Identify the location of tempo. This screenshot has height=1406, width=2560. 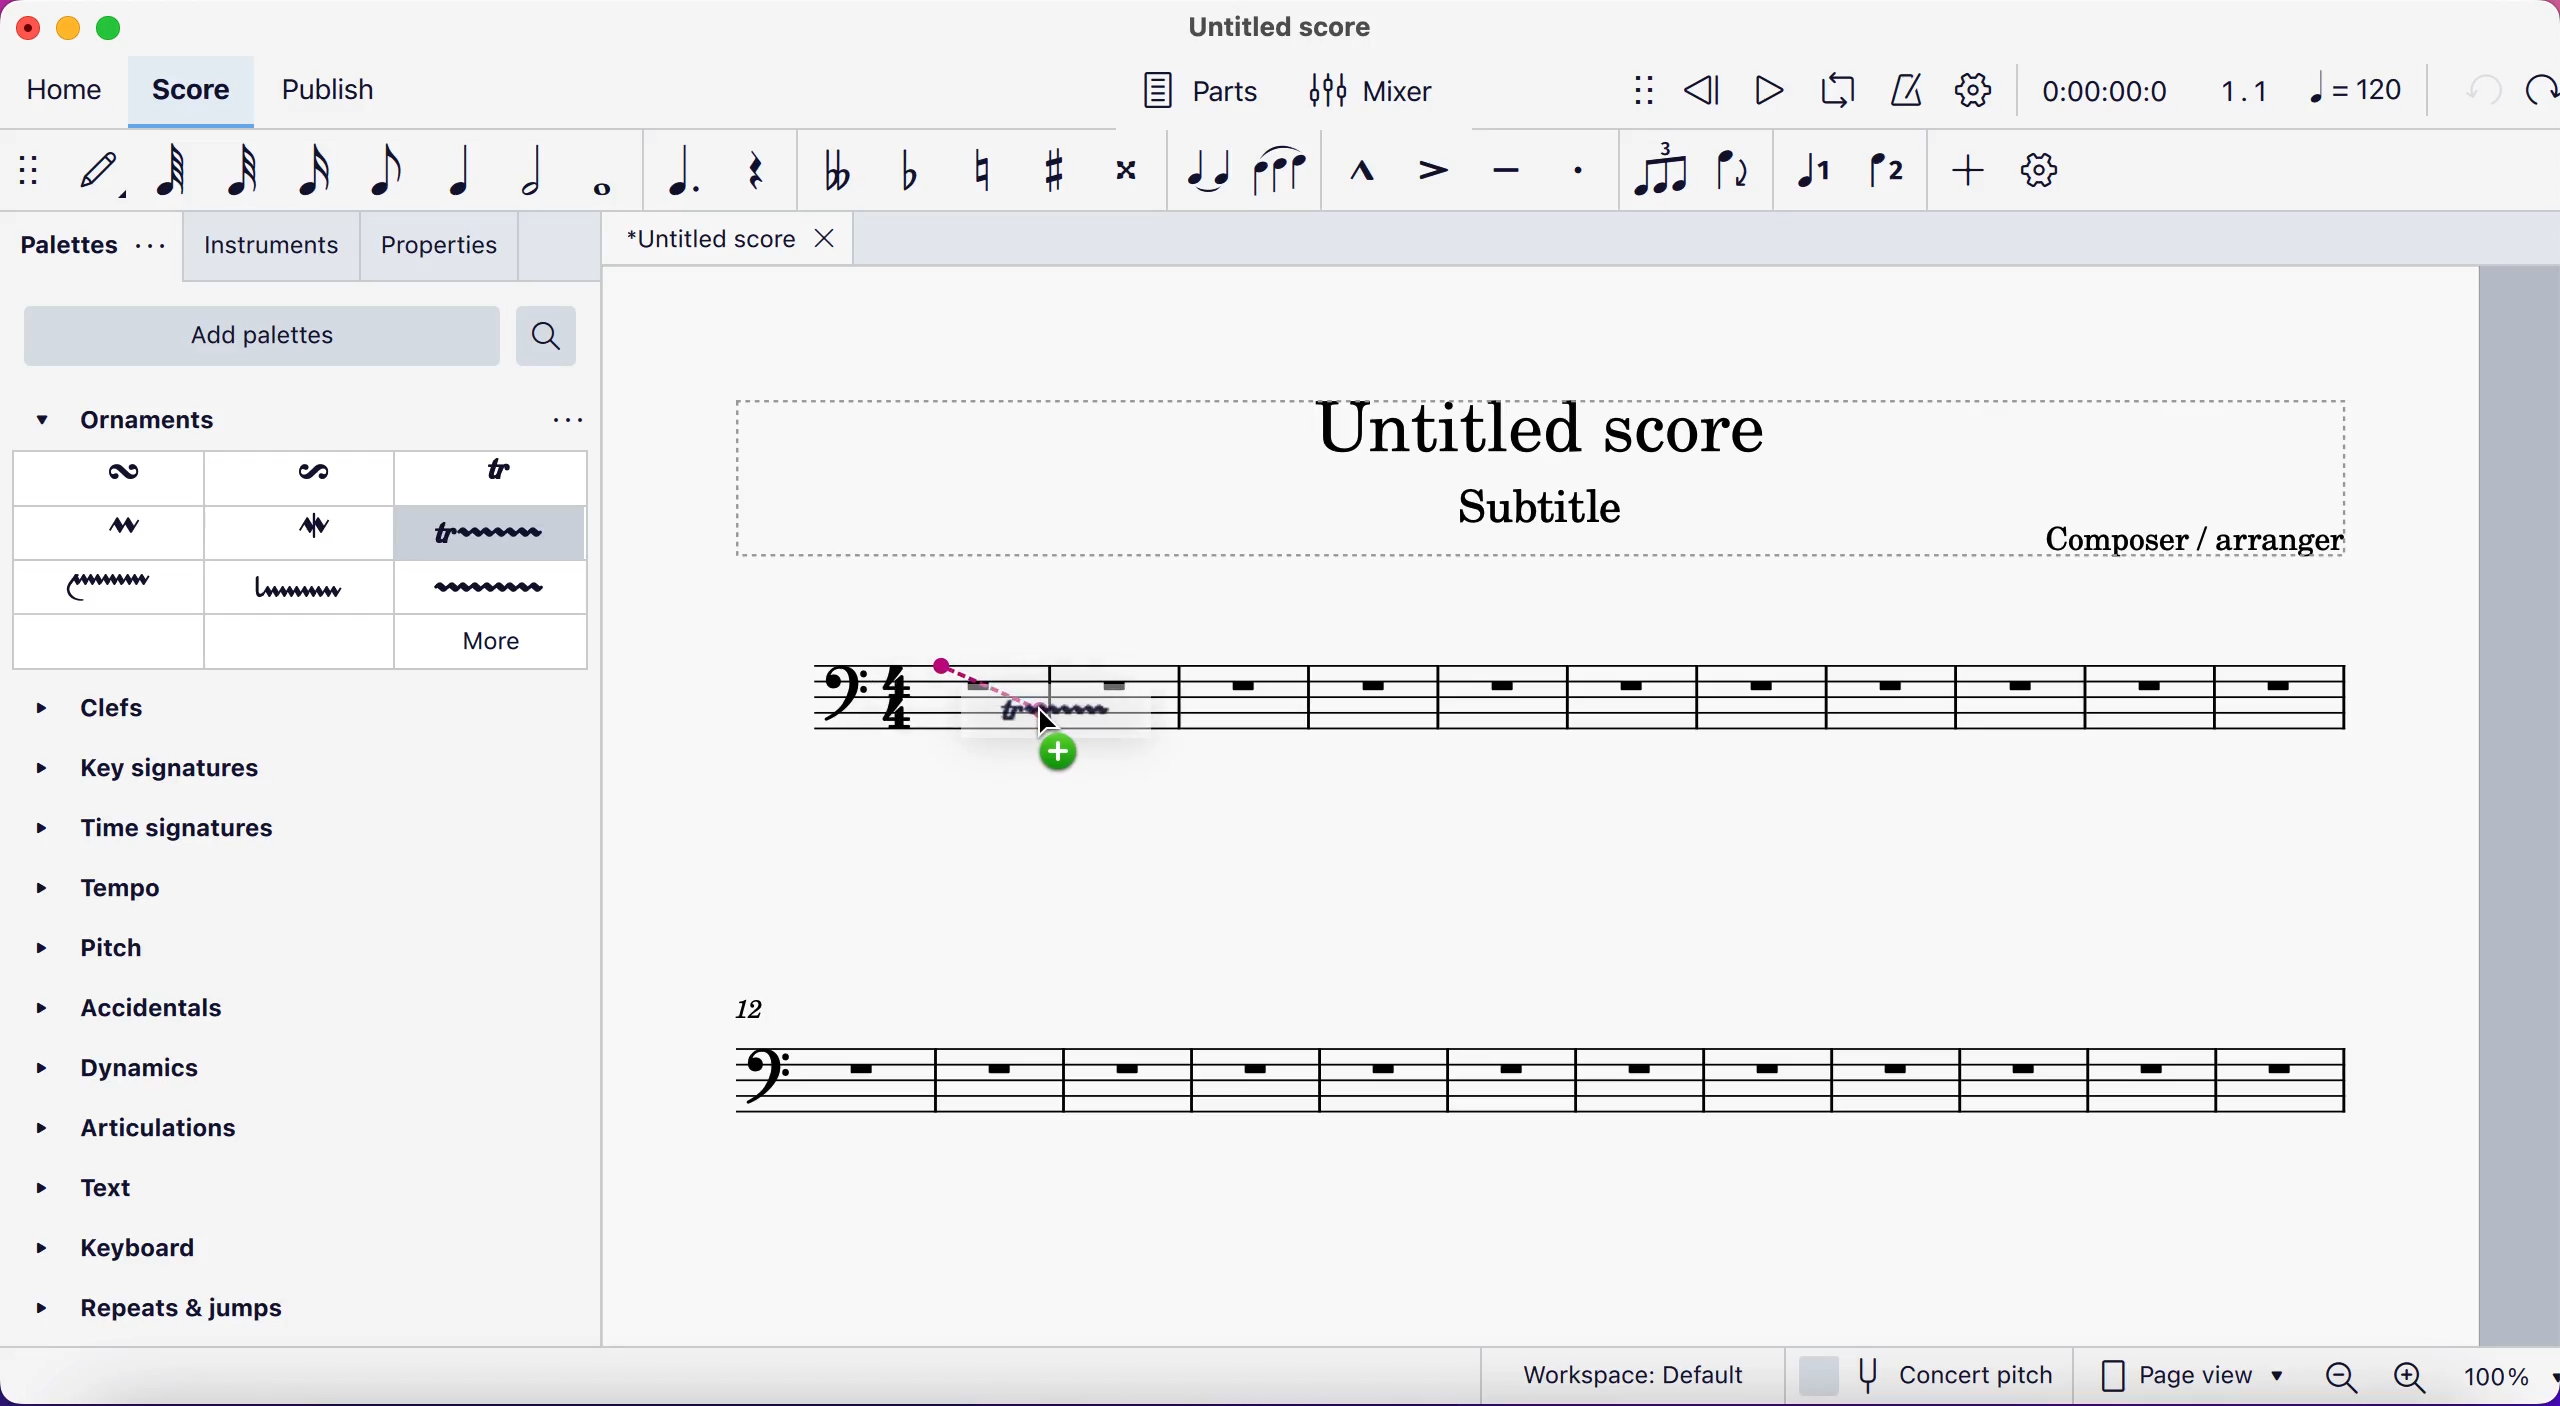
(118, 895).